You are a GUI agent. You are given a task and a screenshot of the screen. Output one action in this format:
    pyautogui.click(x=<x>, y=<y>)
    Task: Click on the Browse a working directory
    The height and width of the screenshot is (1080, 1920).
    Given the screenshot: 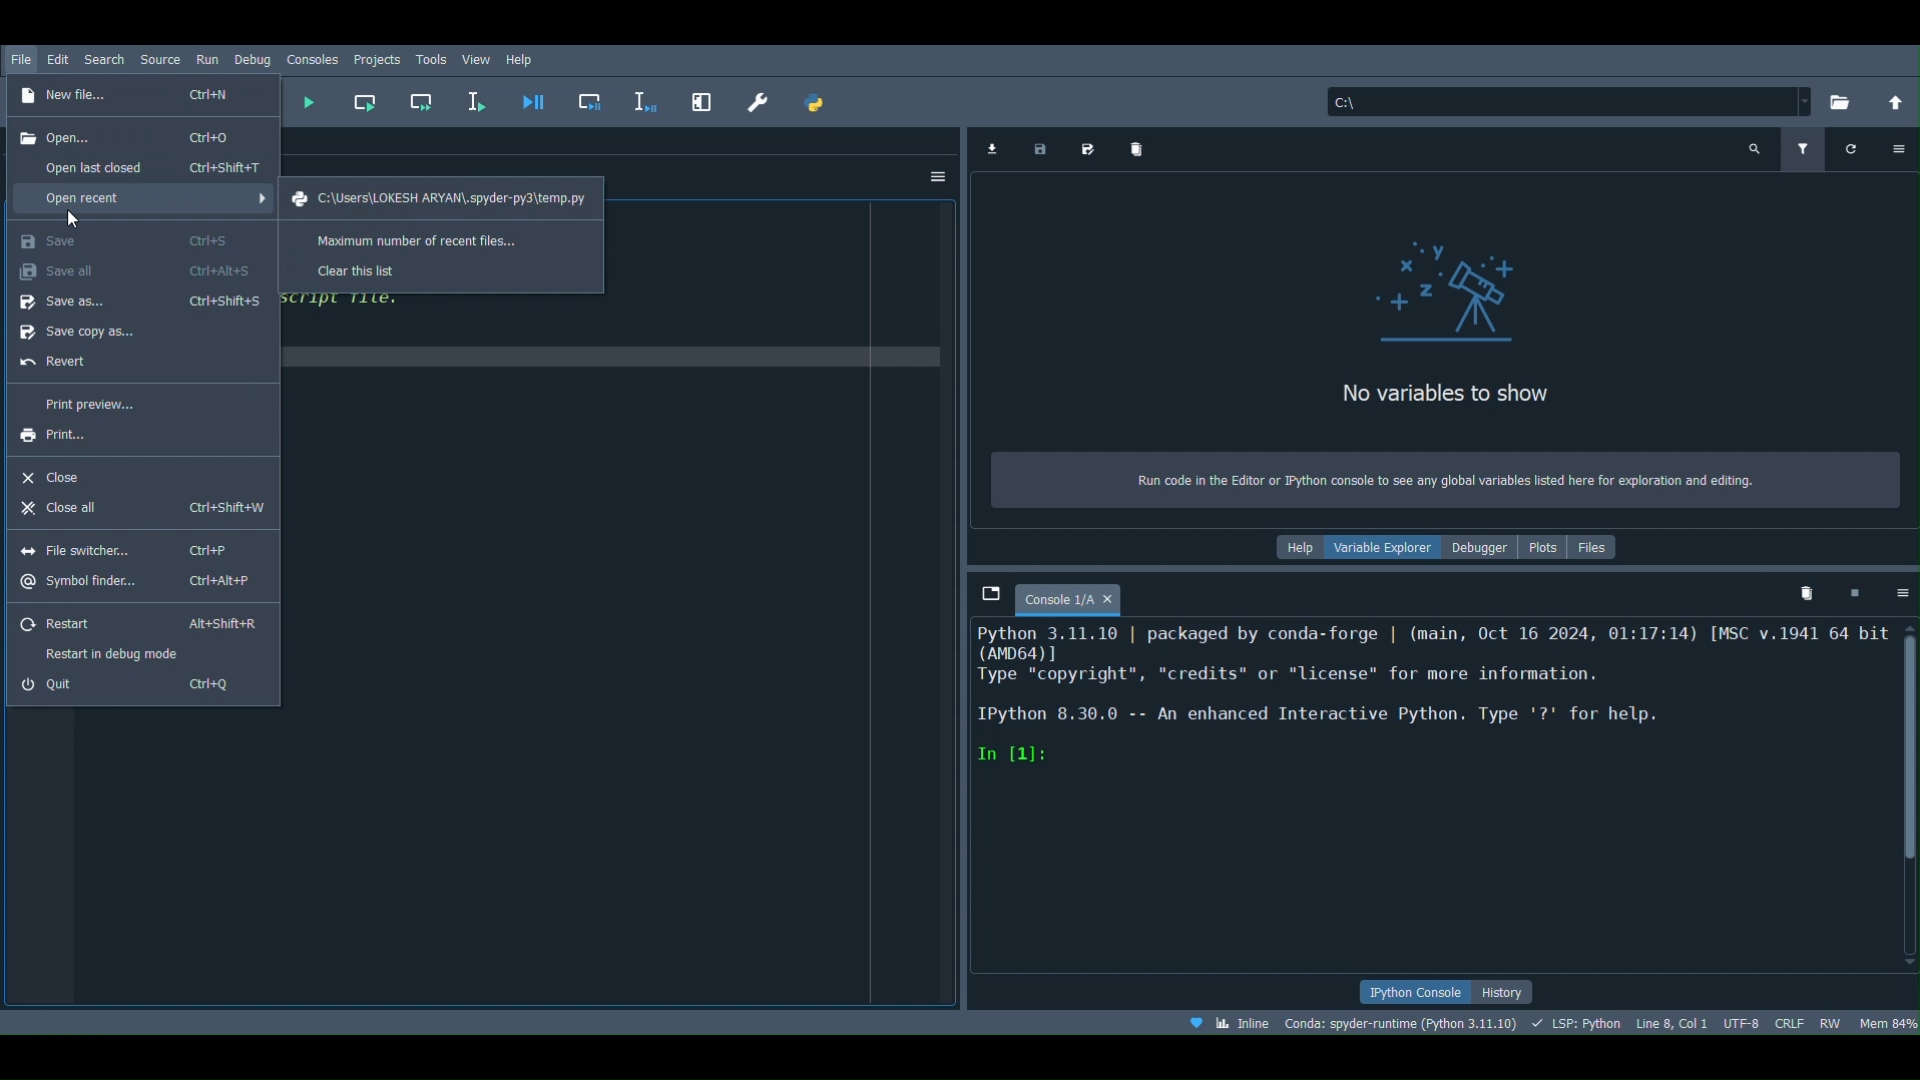 What is the action you would take?
    pyautogui.click(x=1837, y=99)
    